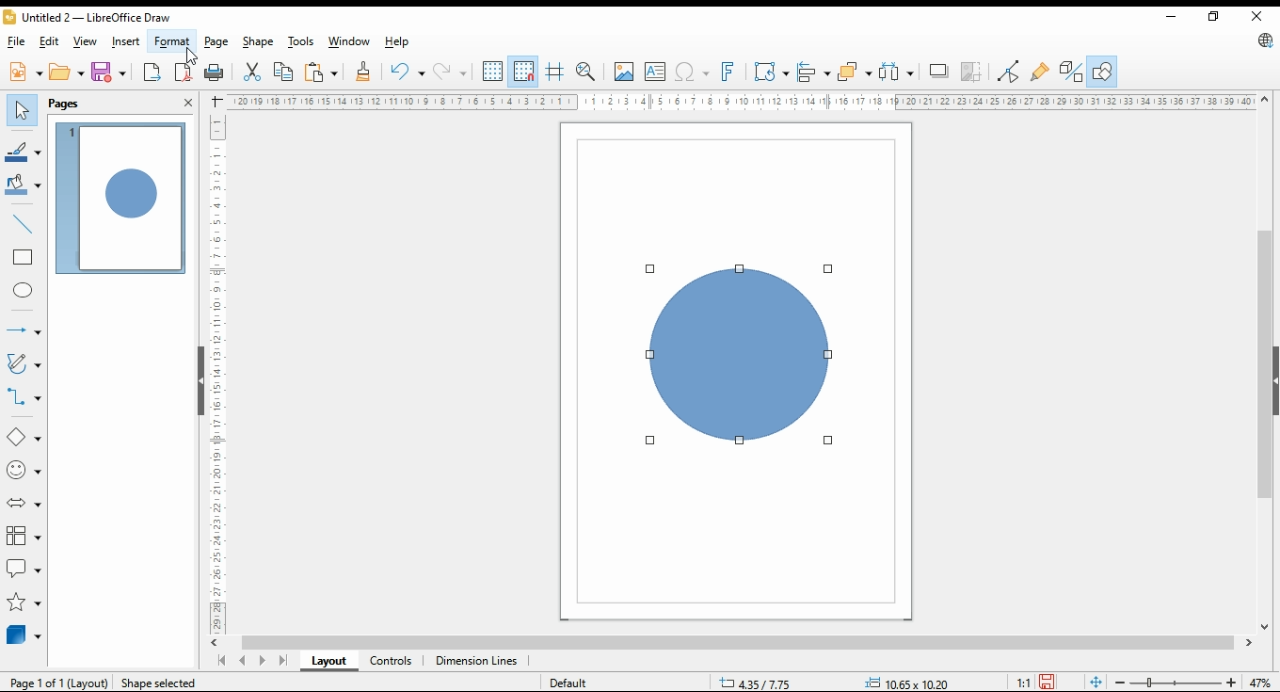 The height and width of the screenshot is (692, 1280). Describe the element at coordinates (904, 683) in the screenshot. I see `0.00x0.00` at that location.